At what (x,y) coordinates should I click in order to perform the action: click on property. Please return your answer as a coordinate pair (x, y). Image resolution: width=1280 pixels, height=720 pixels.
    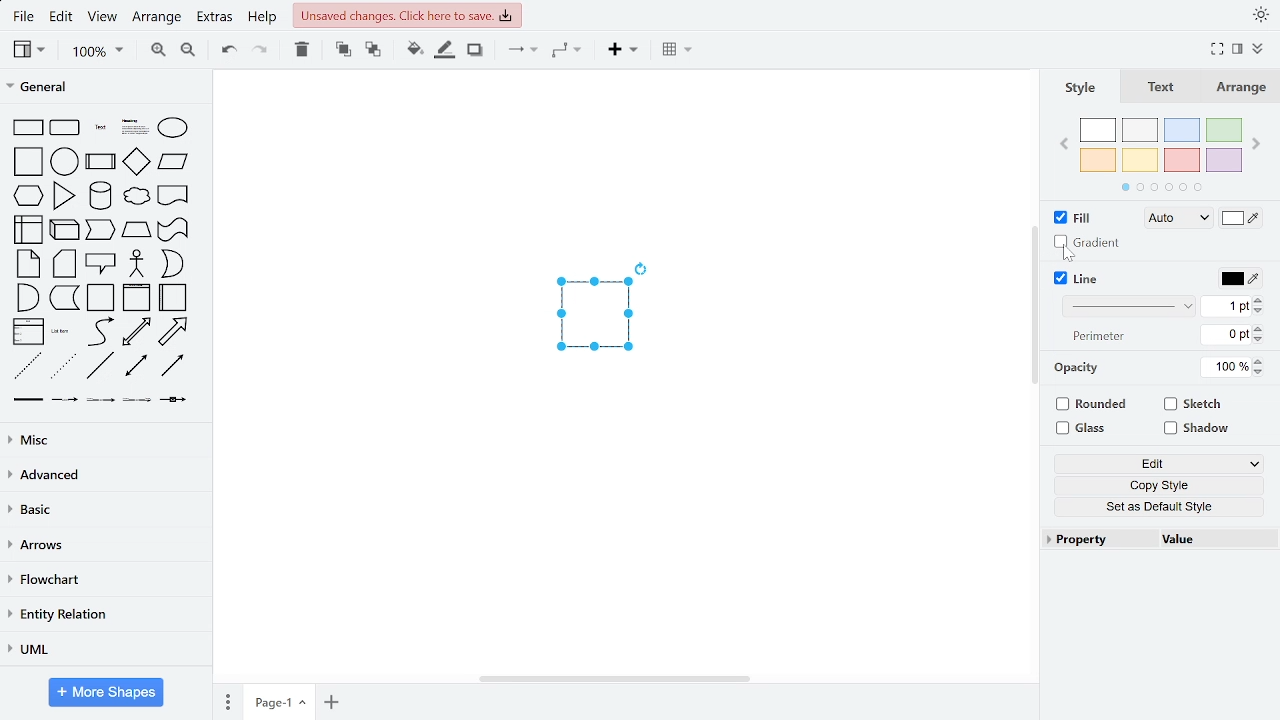
    Looking at the image, I should click on (1097, 541).